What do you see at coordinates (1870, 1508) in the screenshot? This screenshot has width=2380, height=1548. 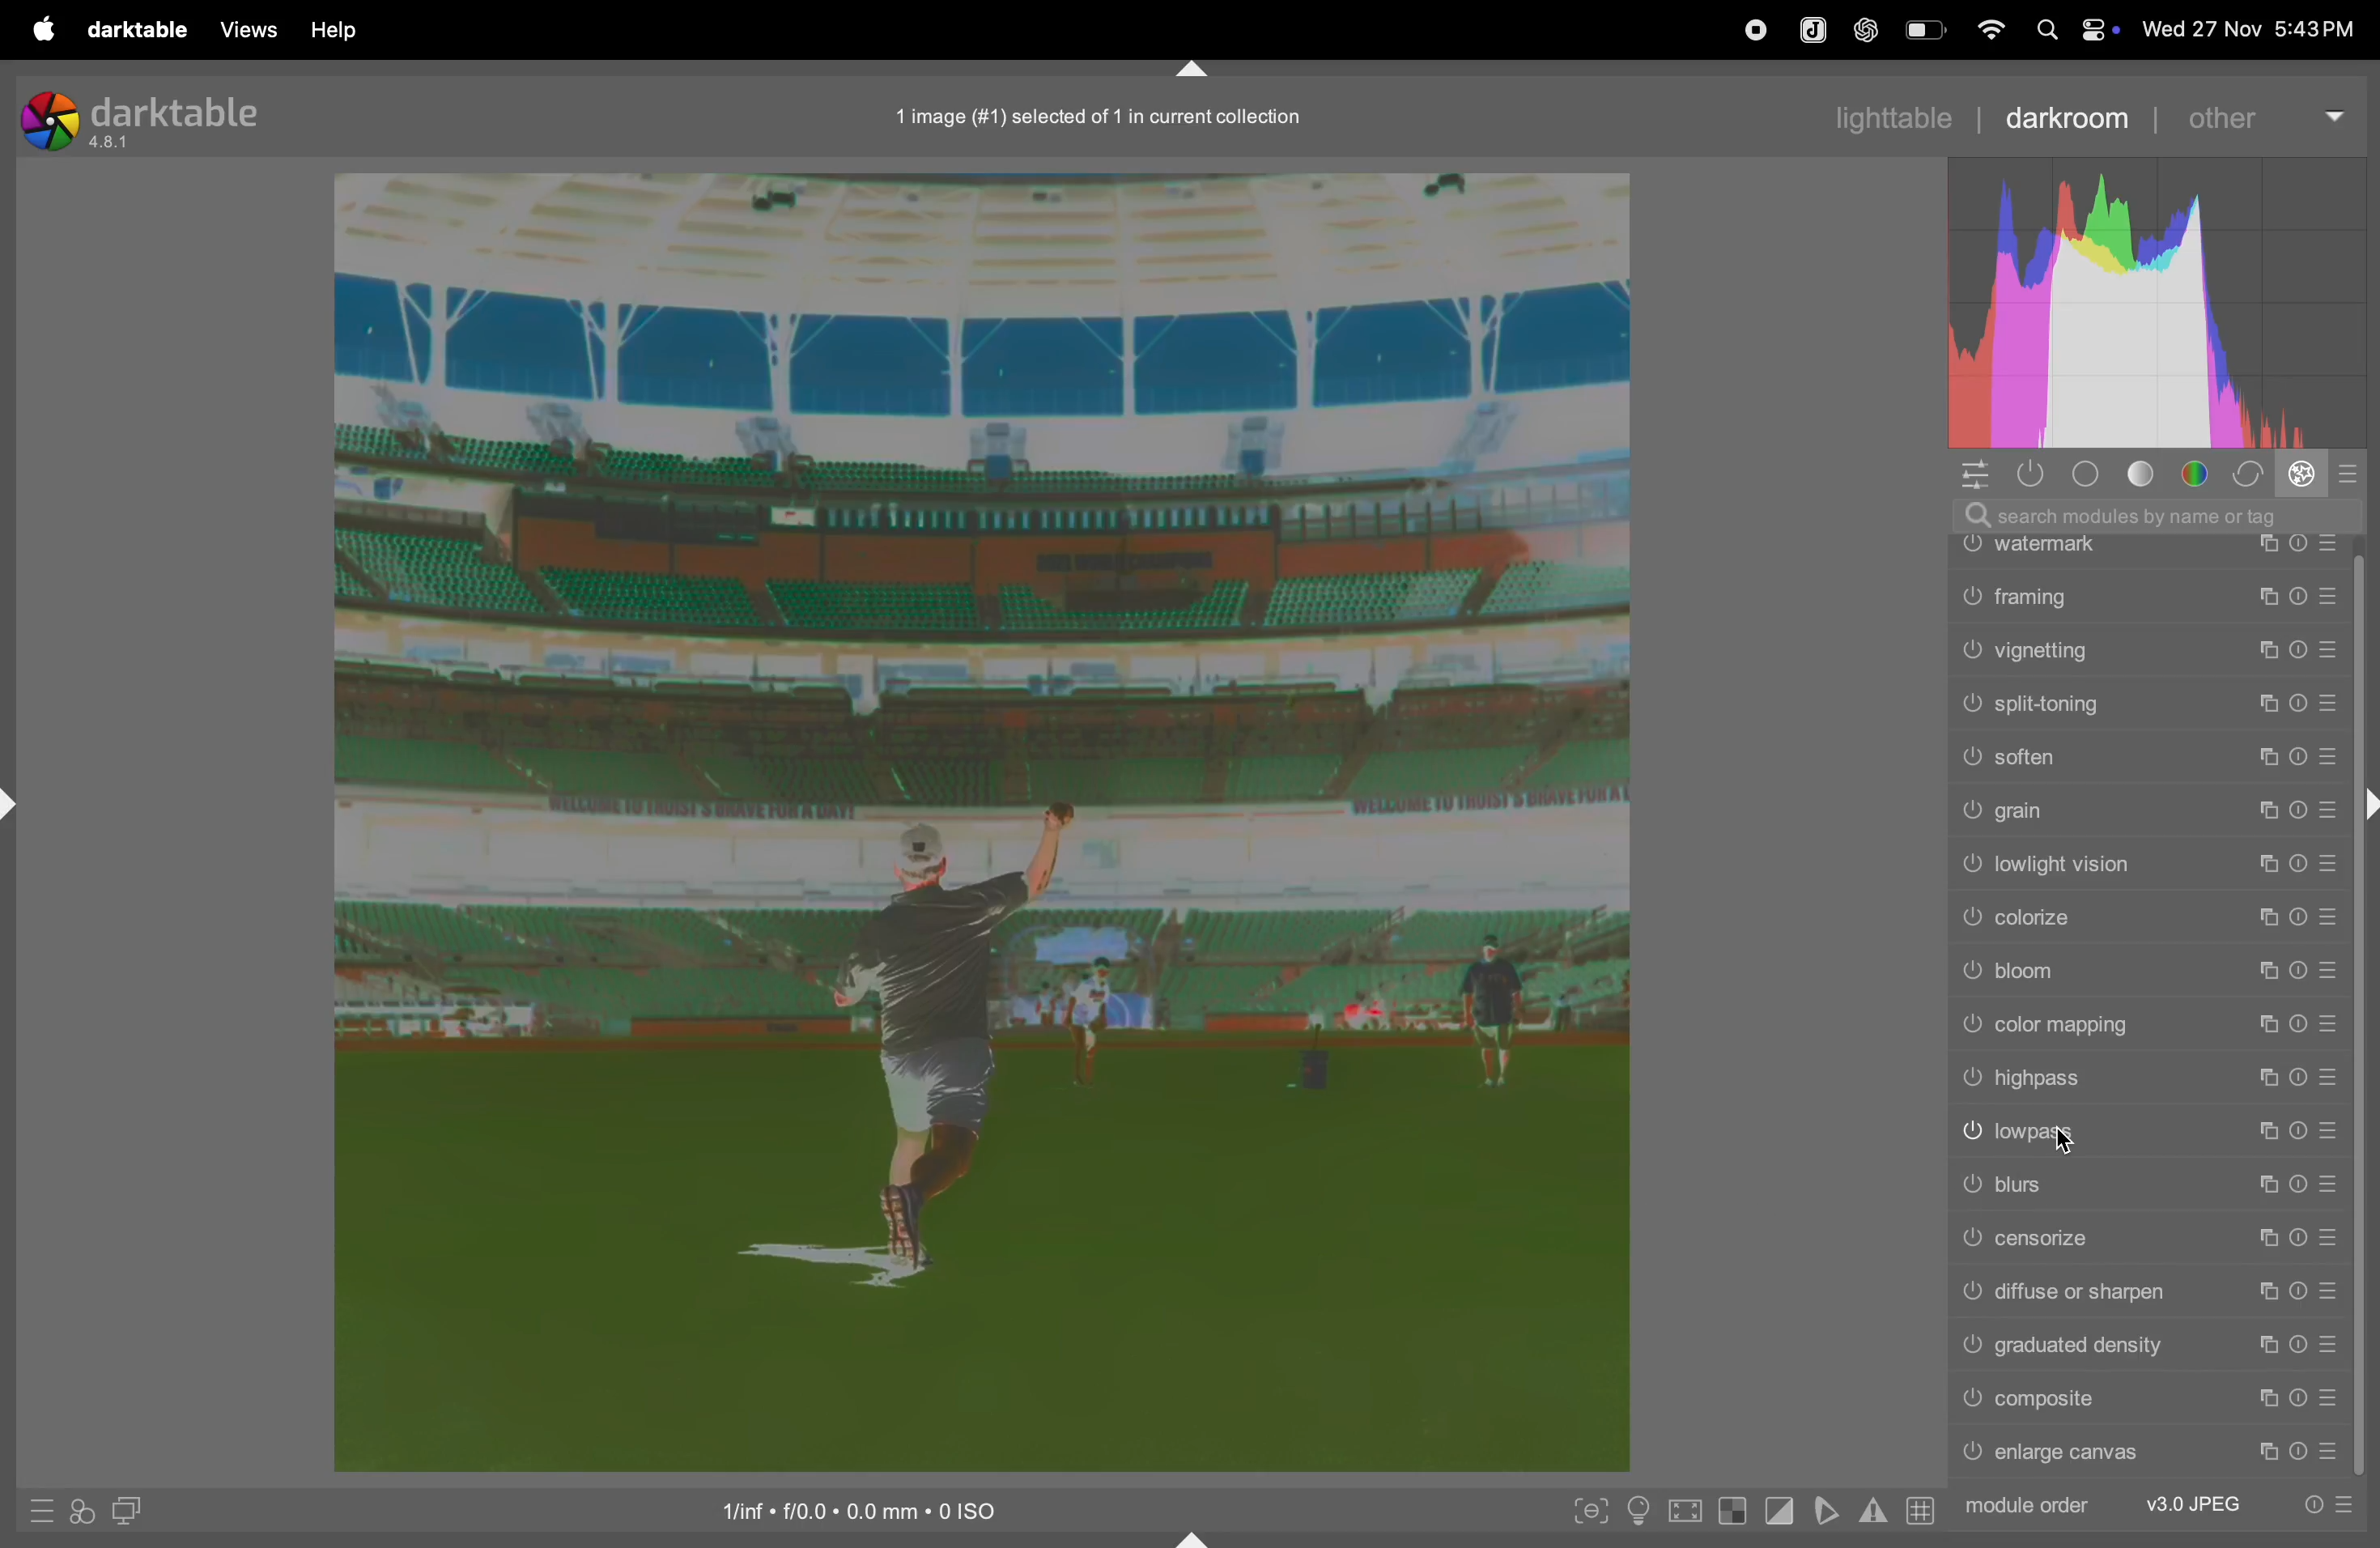 I see `indicators` at bounding box center [1870, 1508].